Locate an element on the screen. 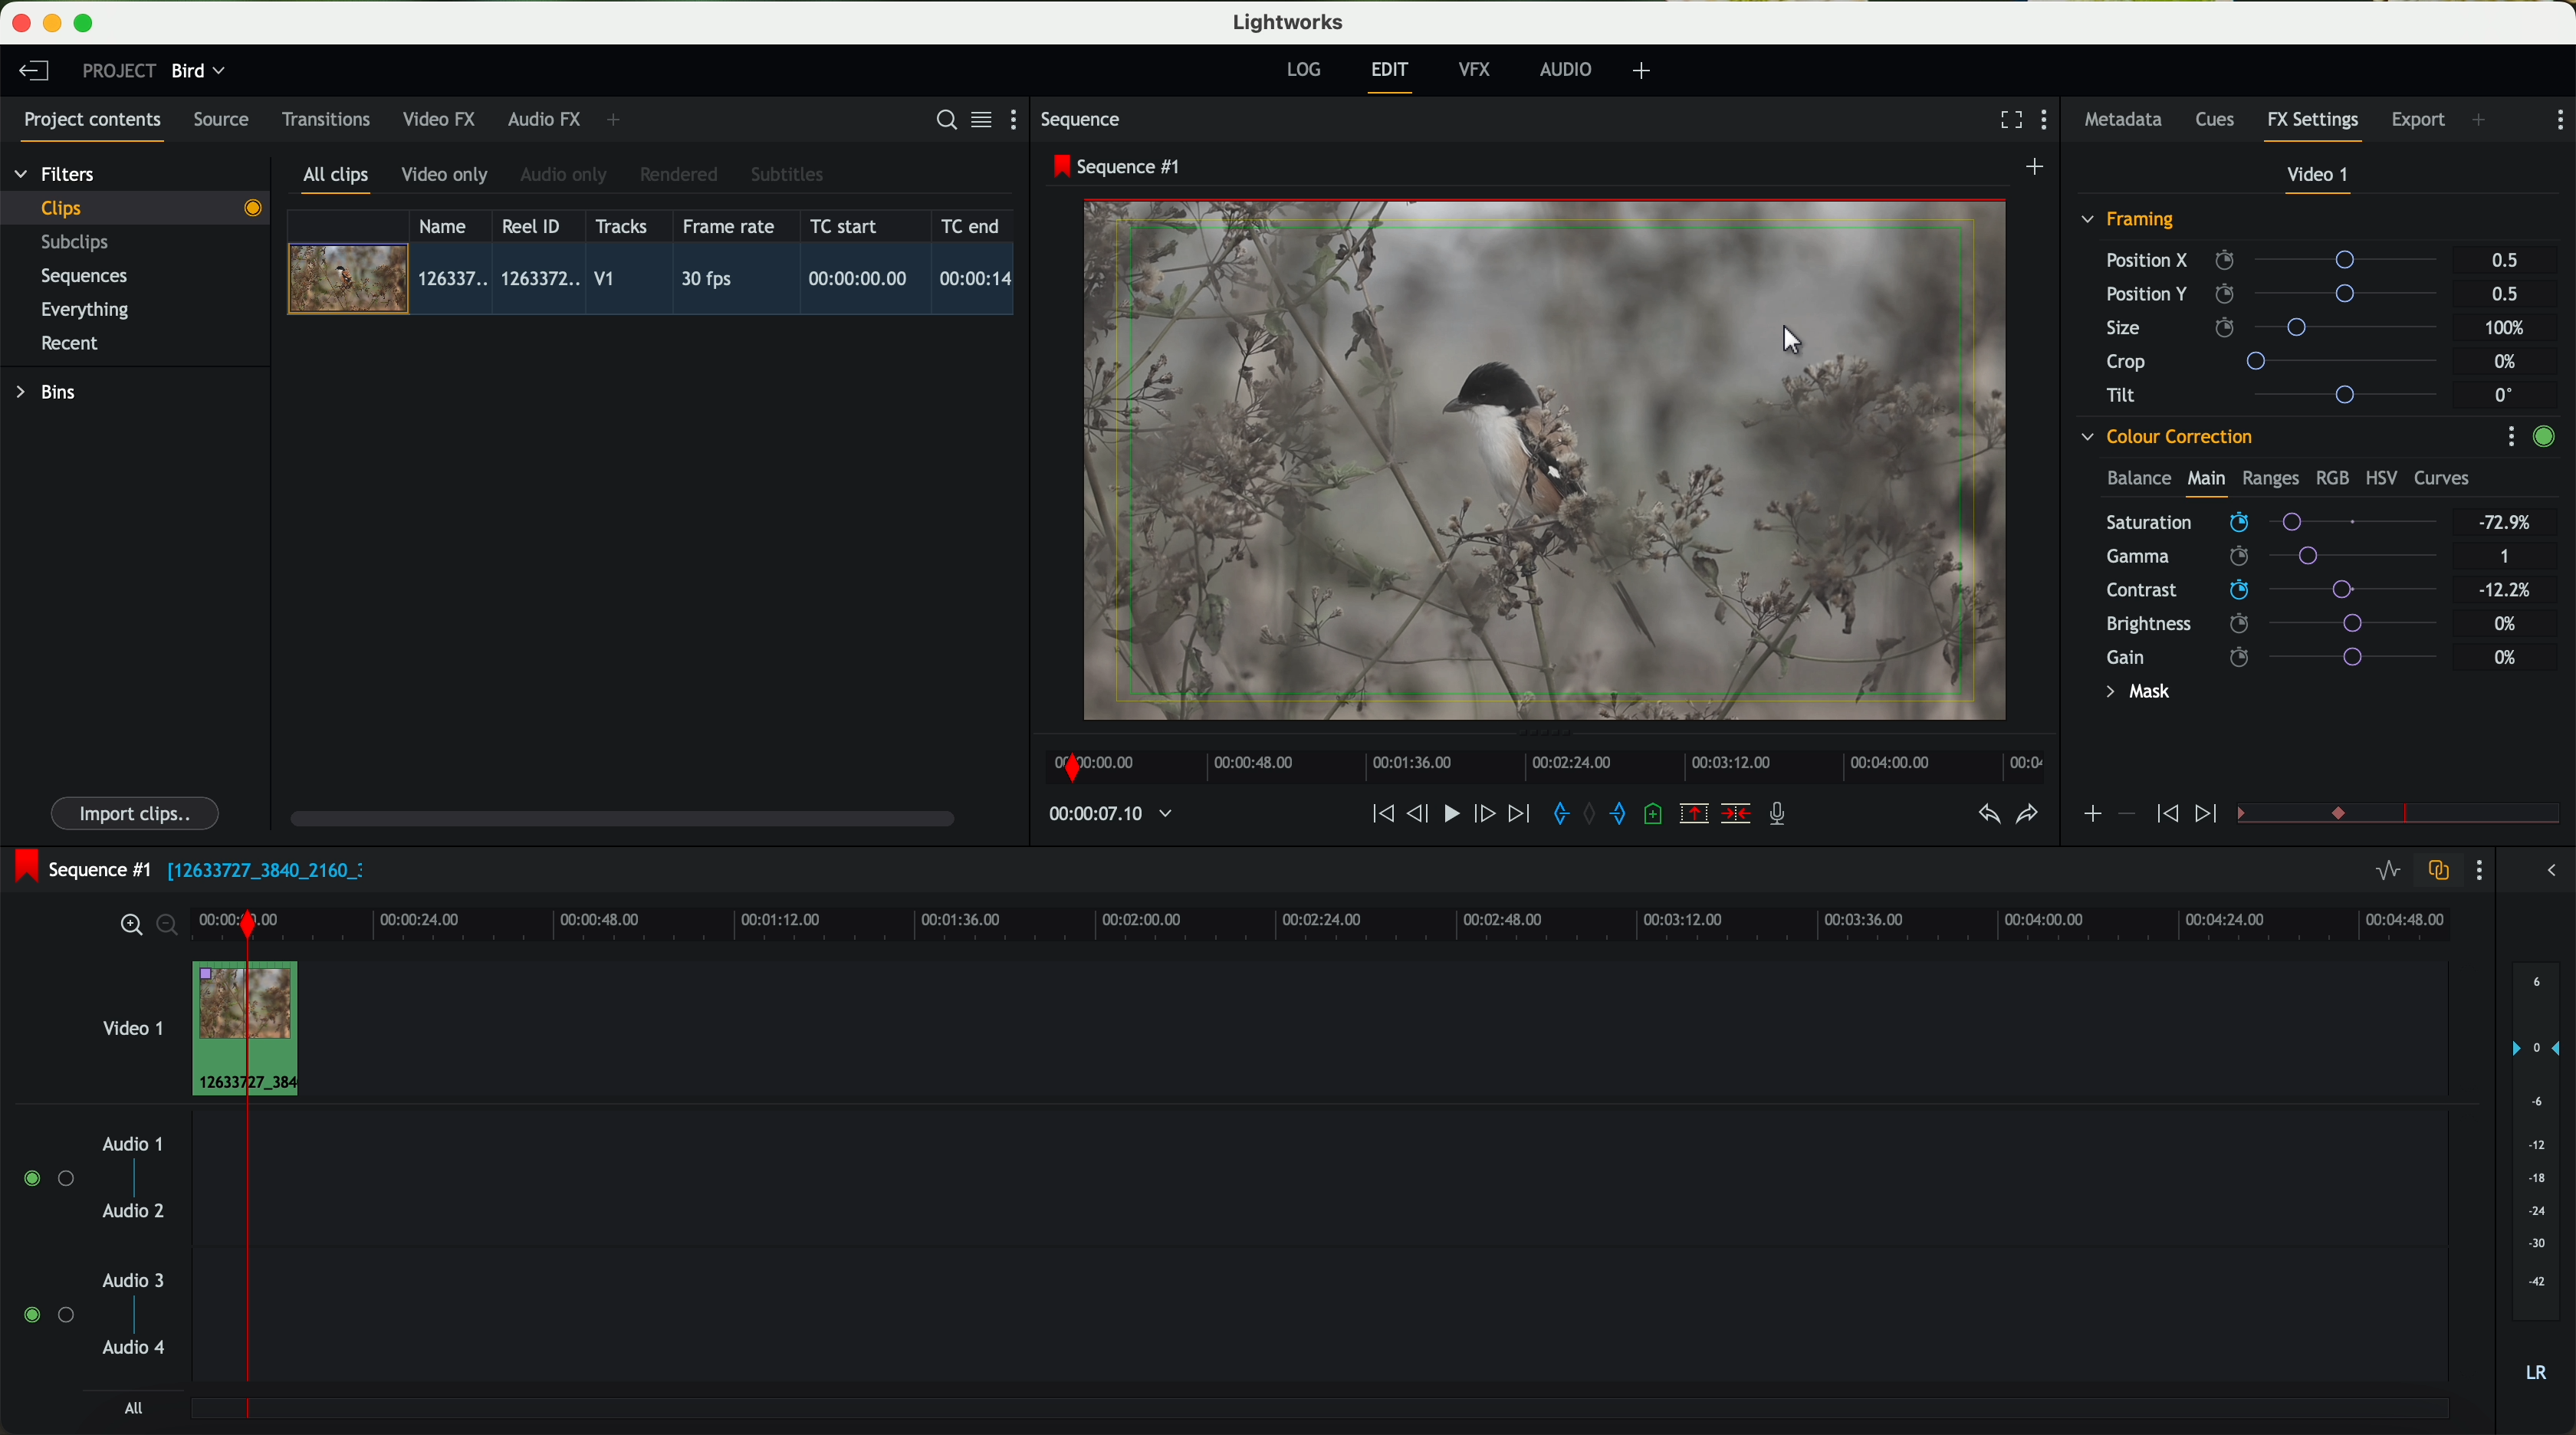  timeline is located at coordinates (1459, 918).